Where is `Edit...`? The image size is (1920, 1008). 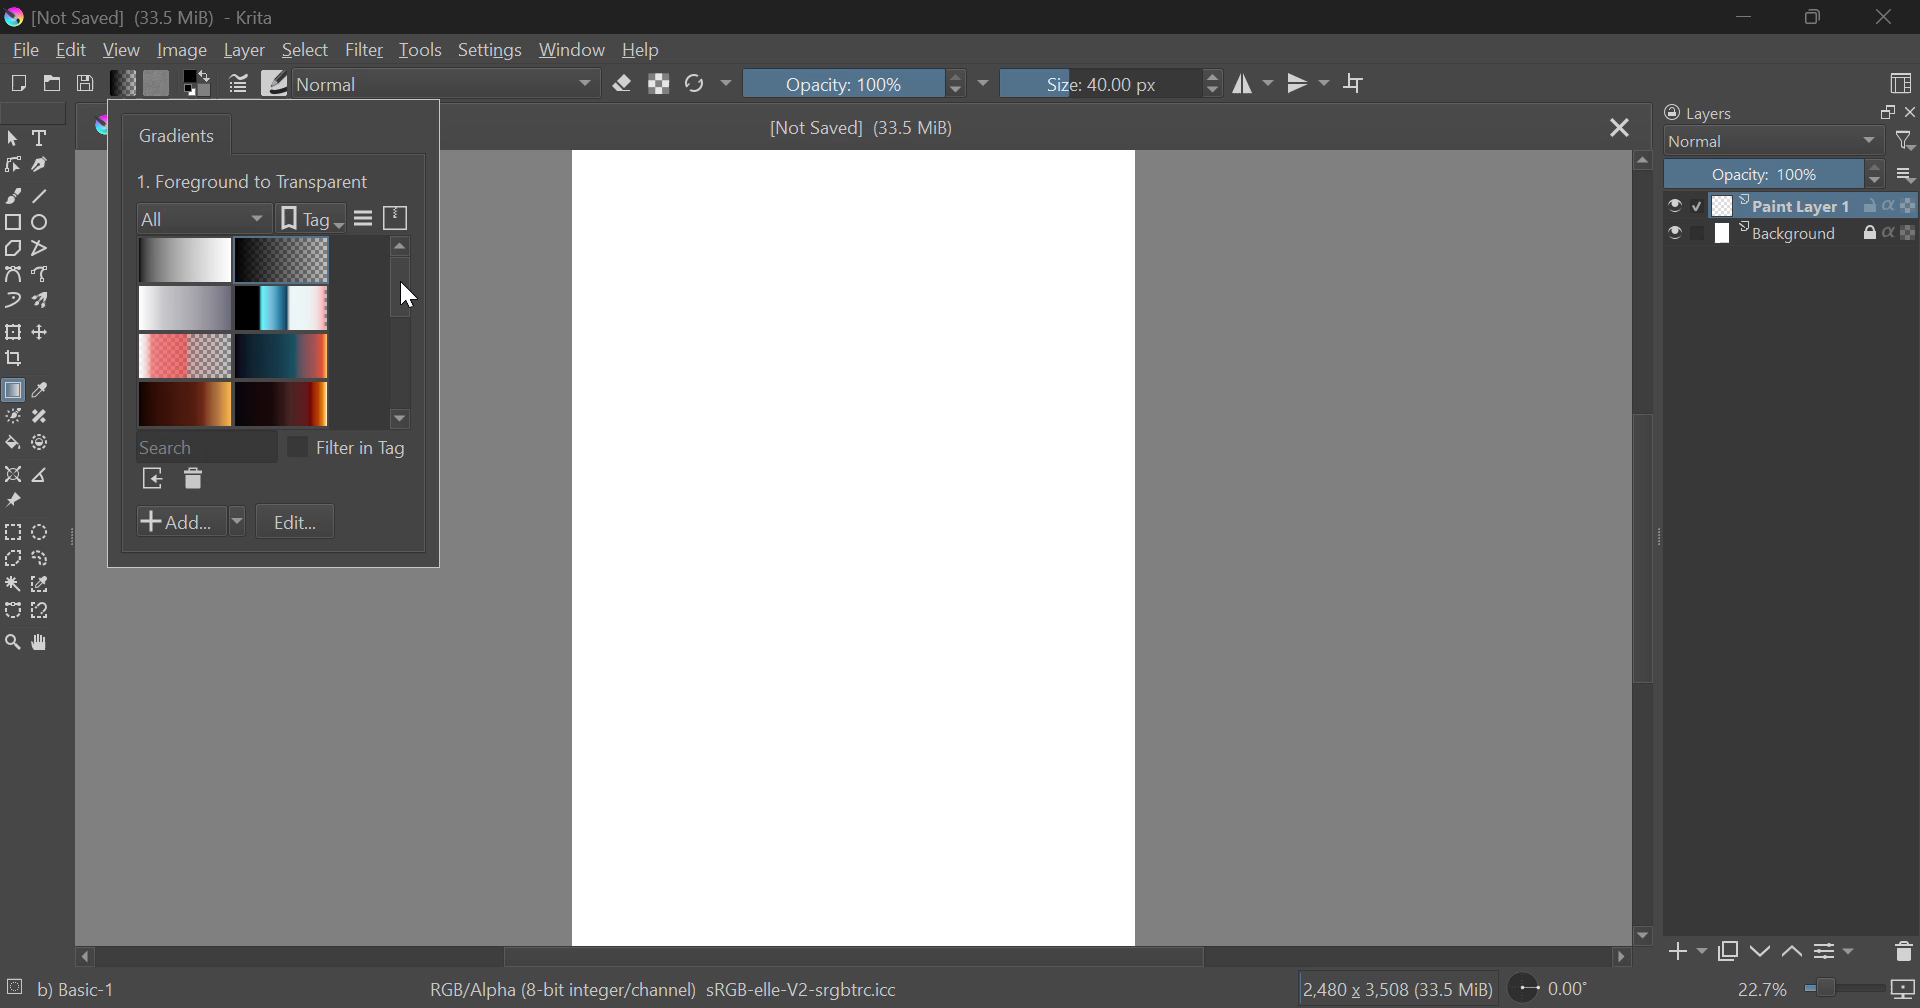
Edit... is located at coordinates (295, 523).